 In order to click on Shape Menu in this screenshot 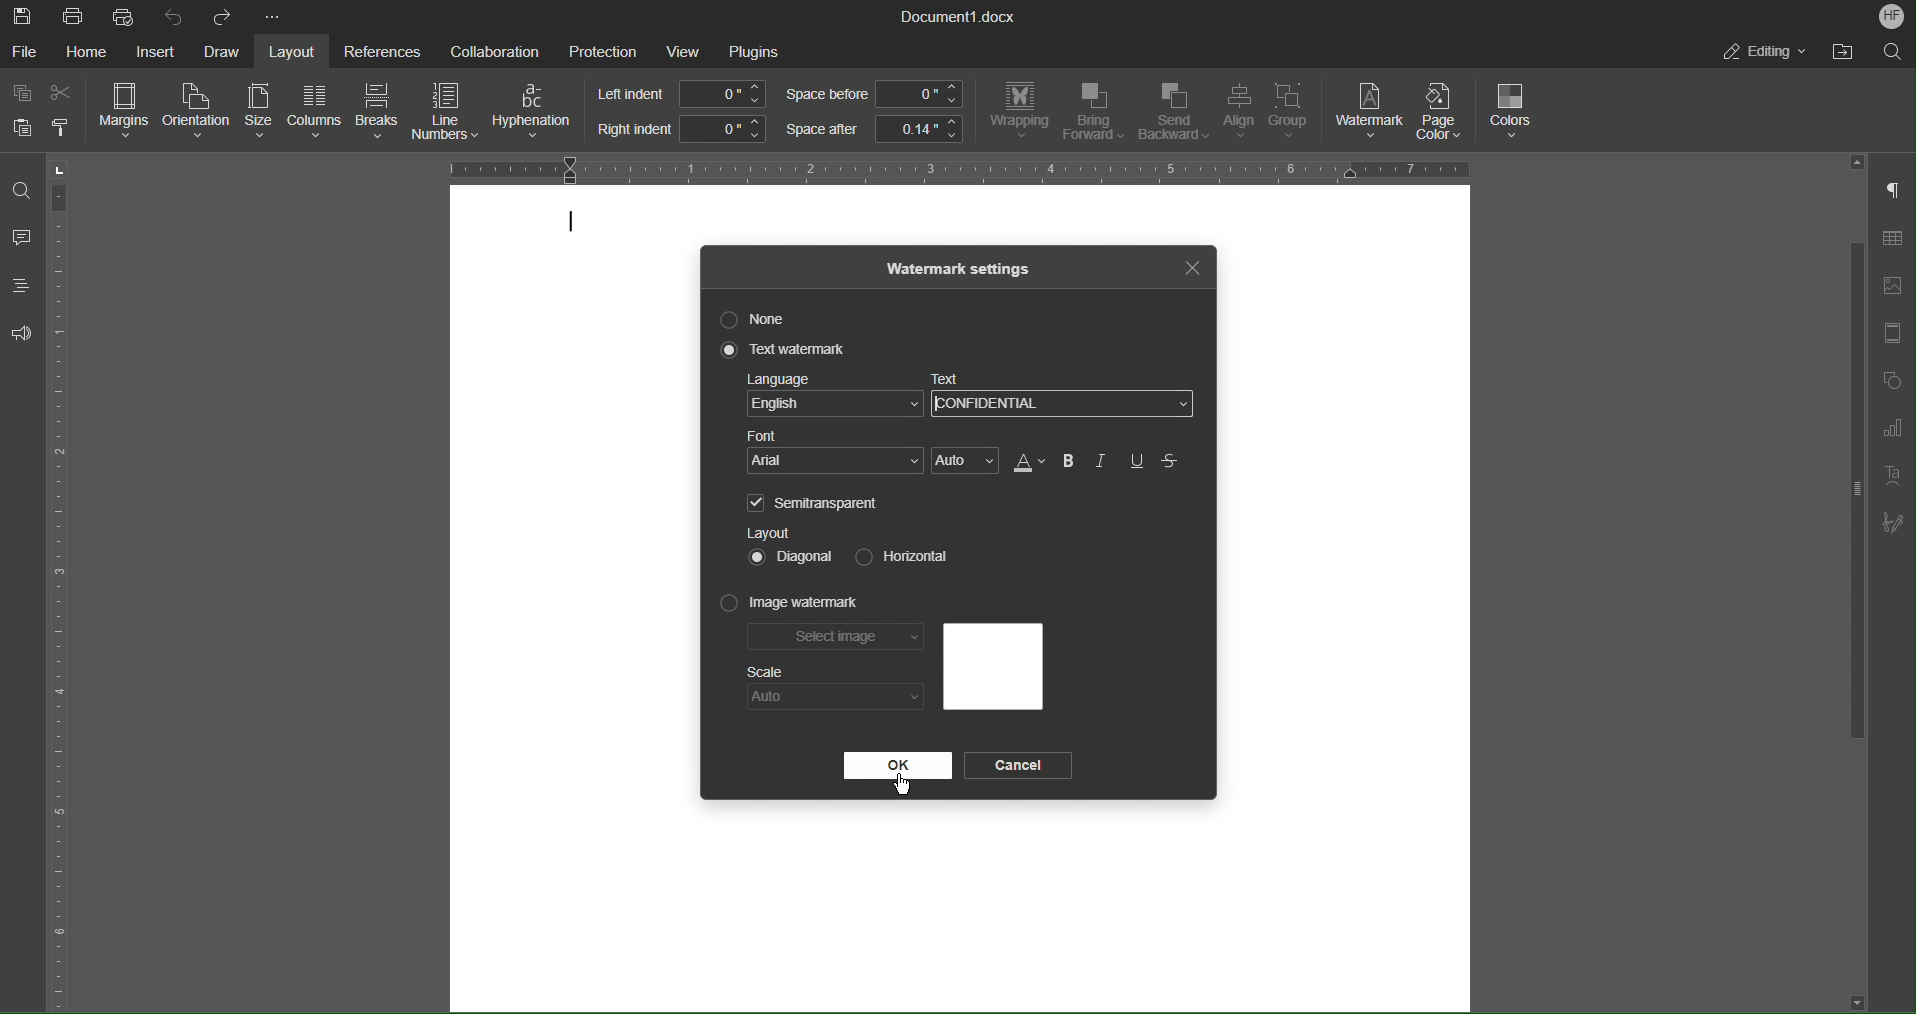, I will do `click(1890, 383)`.